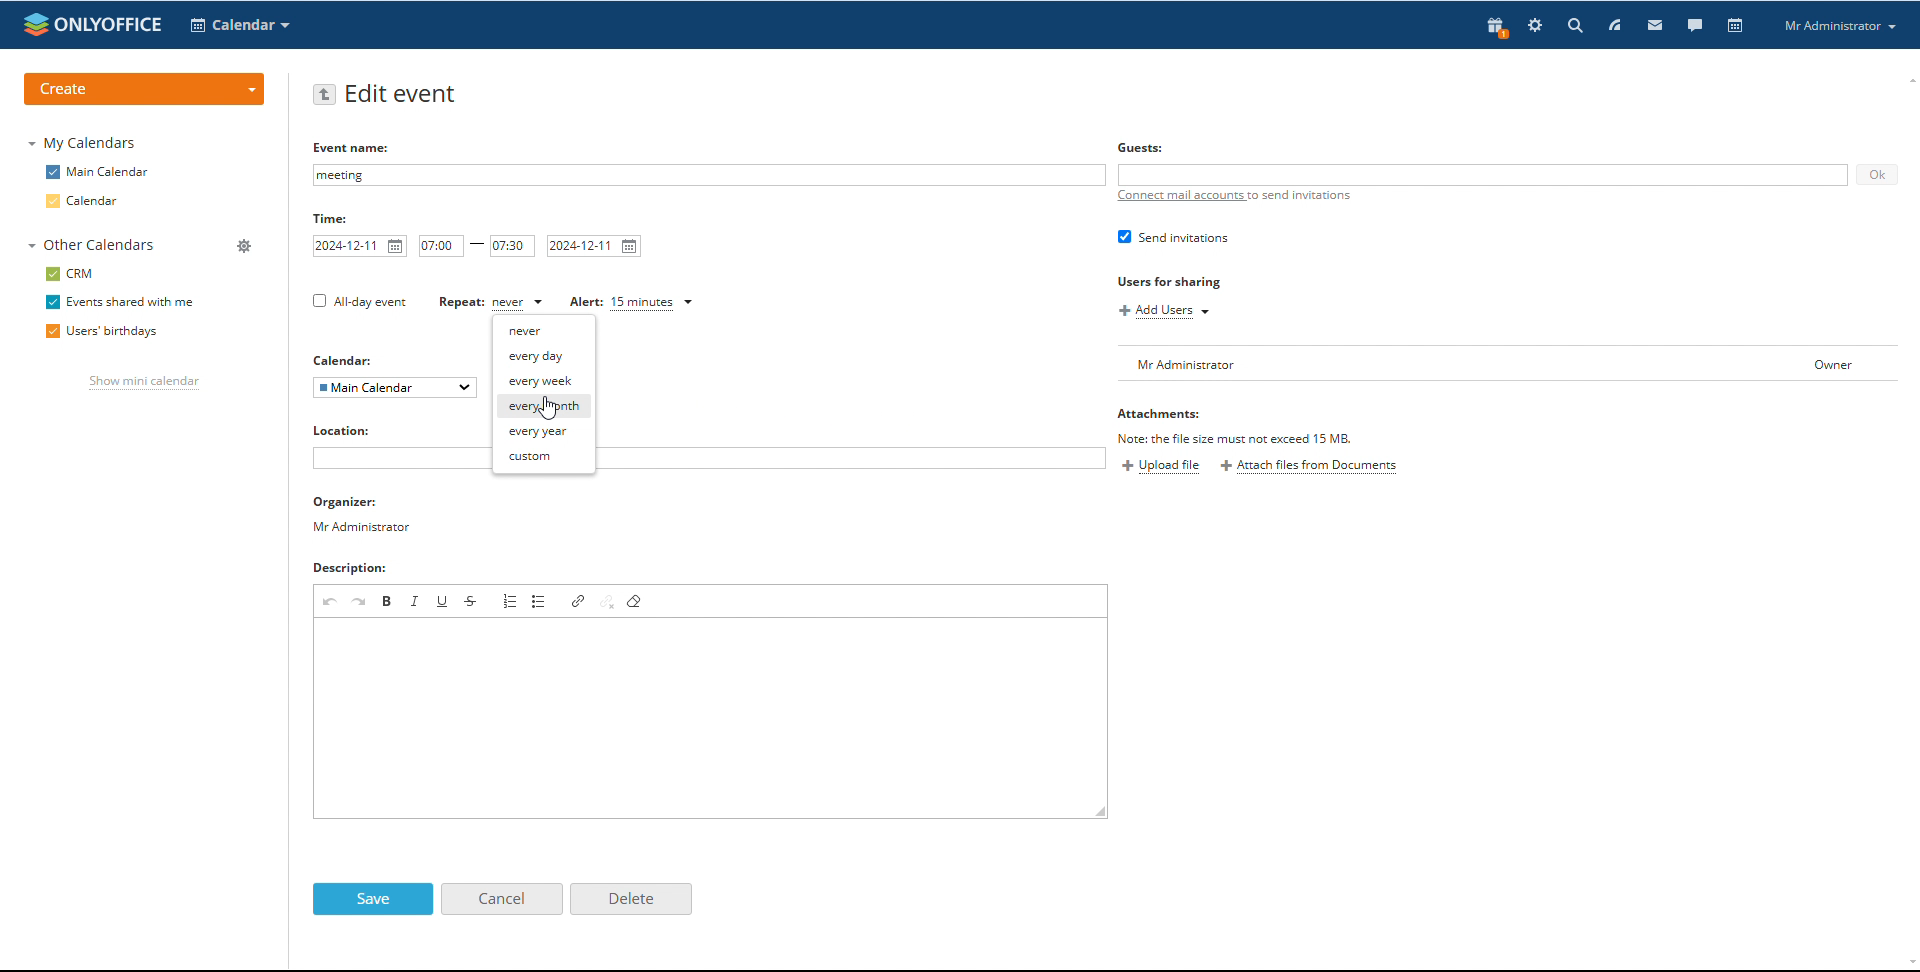 The height and width of the screenshot is (972, 1920). I want to click on guests, so click(1143, 147).